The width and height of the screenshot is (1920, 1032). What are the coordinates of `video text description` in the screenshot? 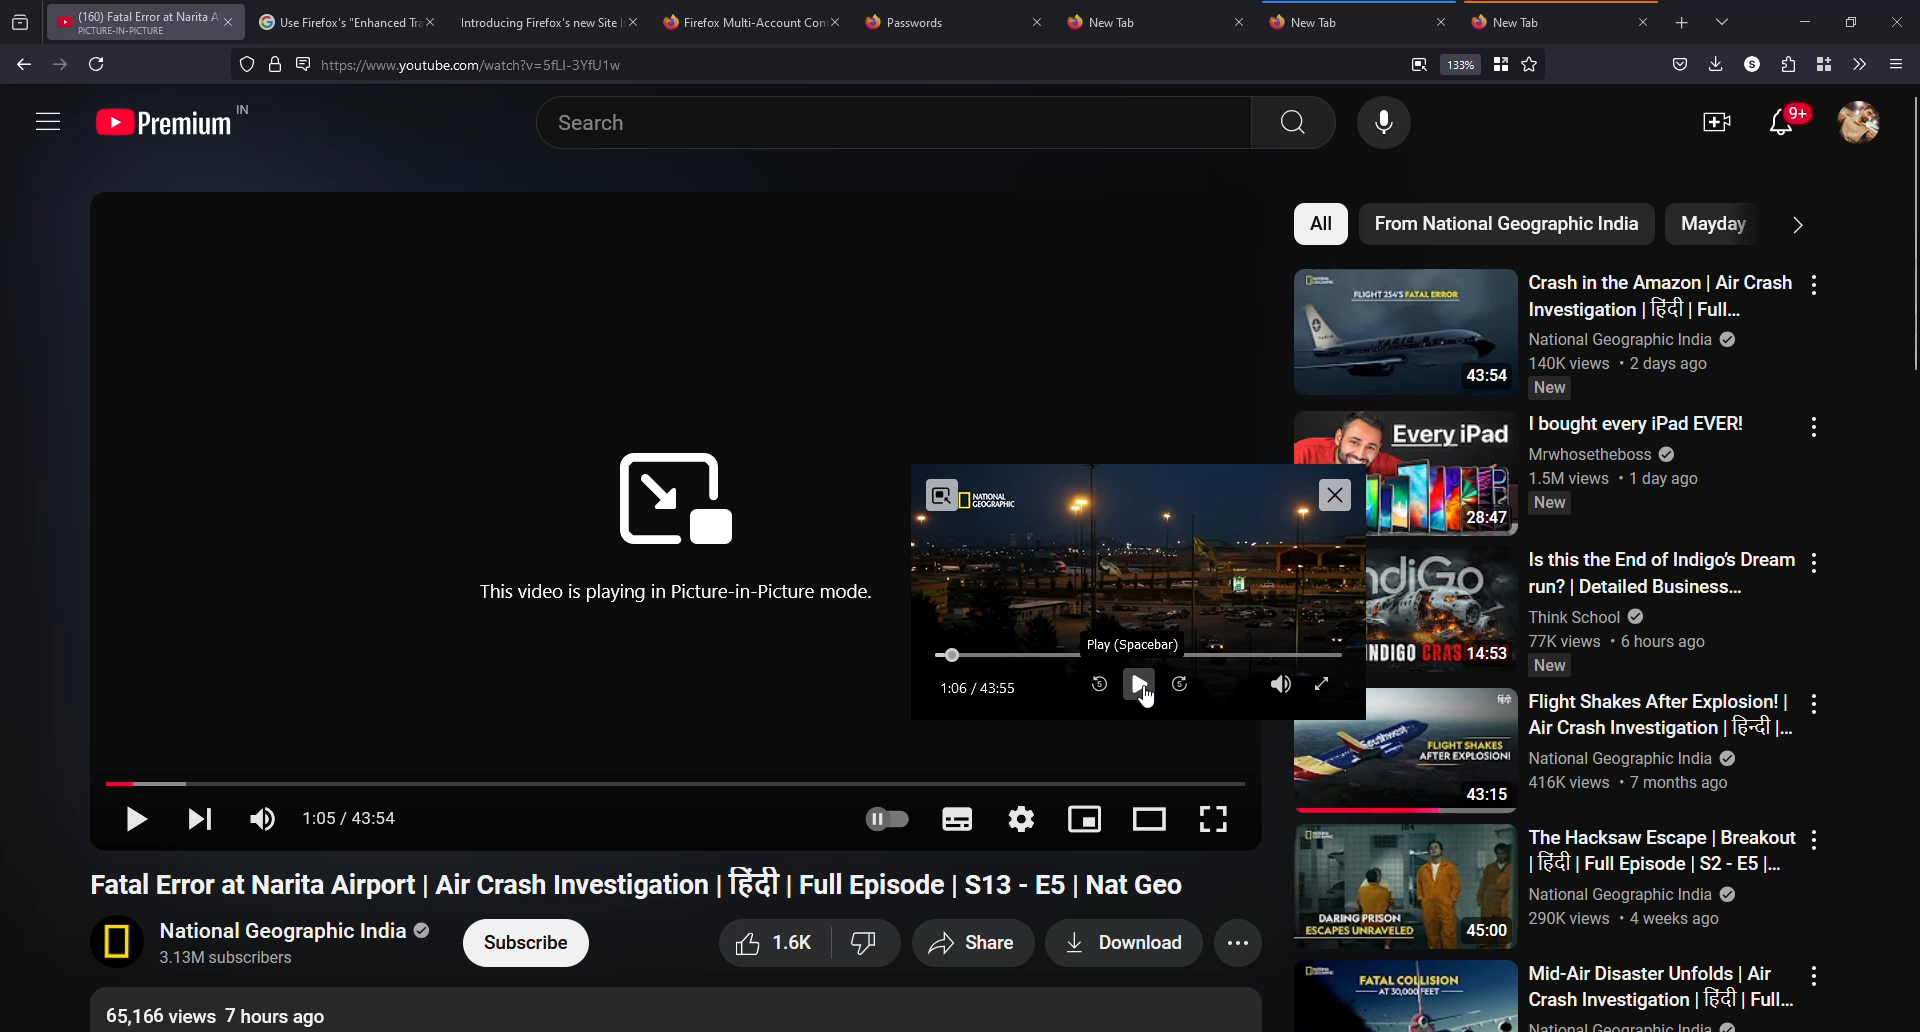 It's located at (1660, 319).